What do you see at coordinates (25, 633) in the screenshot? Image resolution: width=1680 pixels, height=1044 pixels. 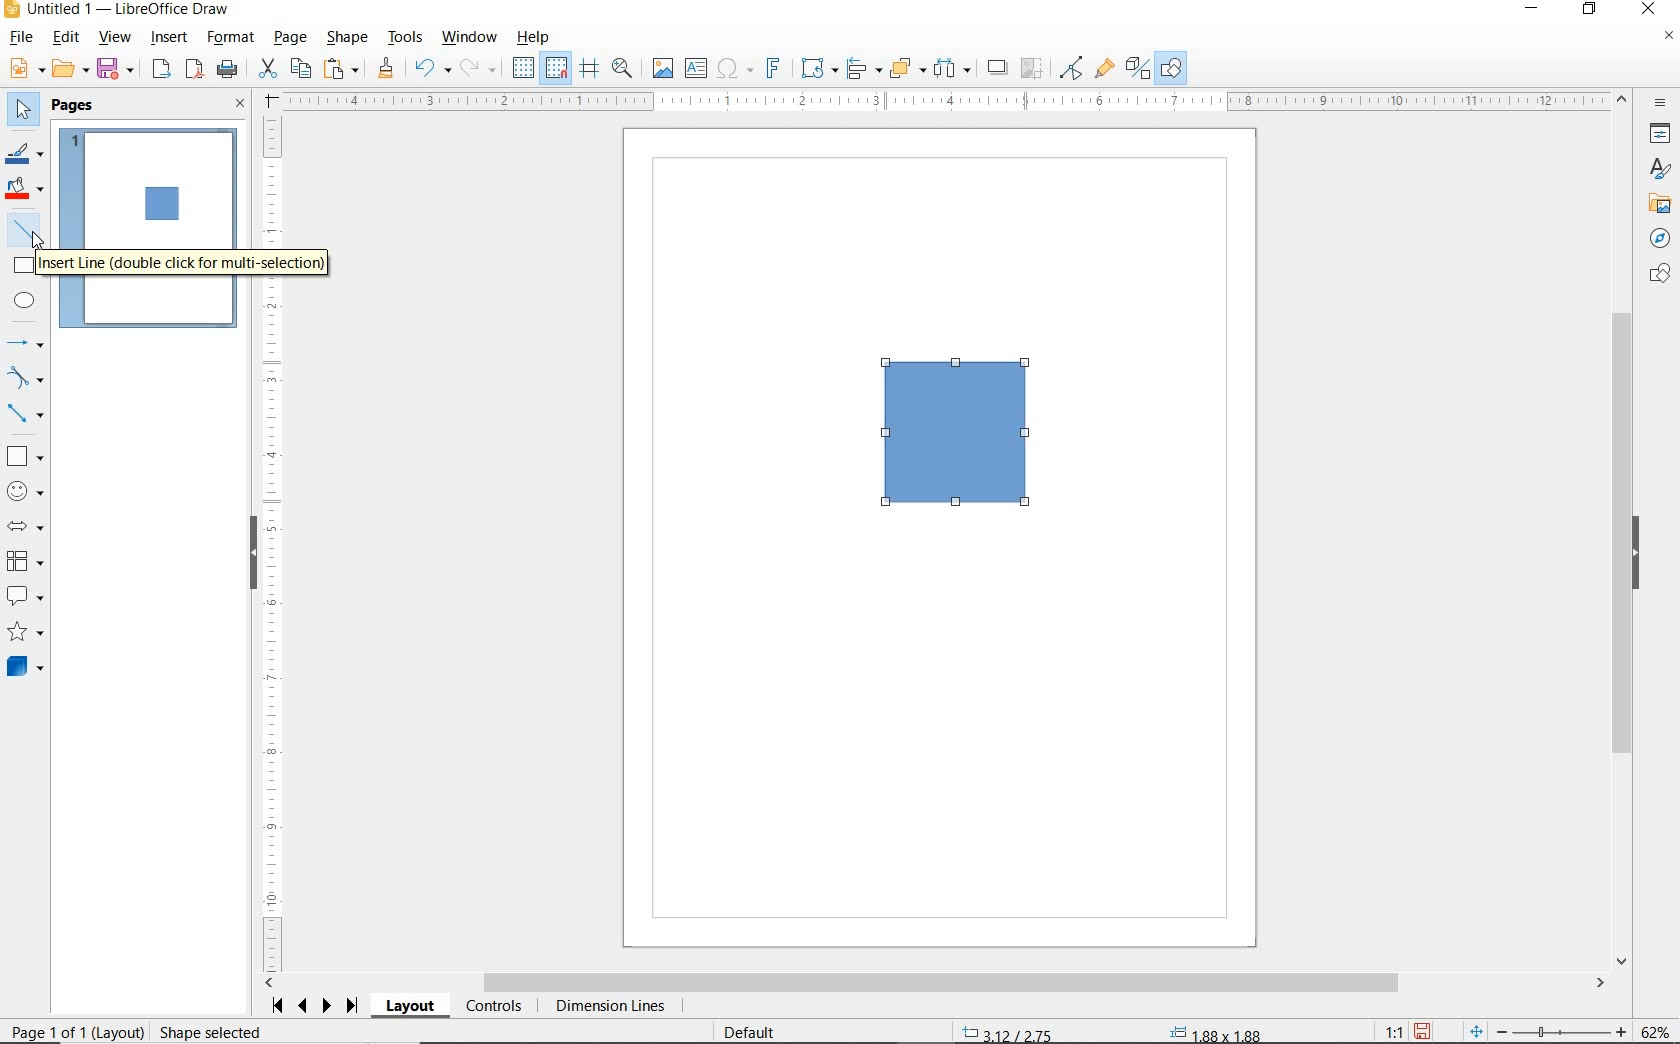 I see `STARS AND BANNERS` at bounding box center [25, 633].